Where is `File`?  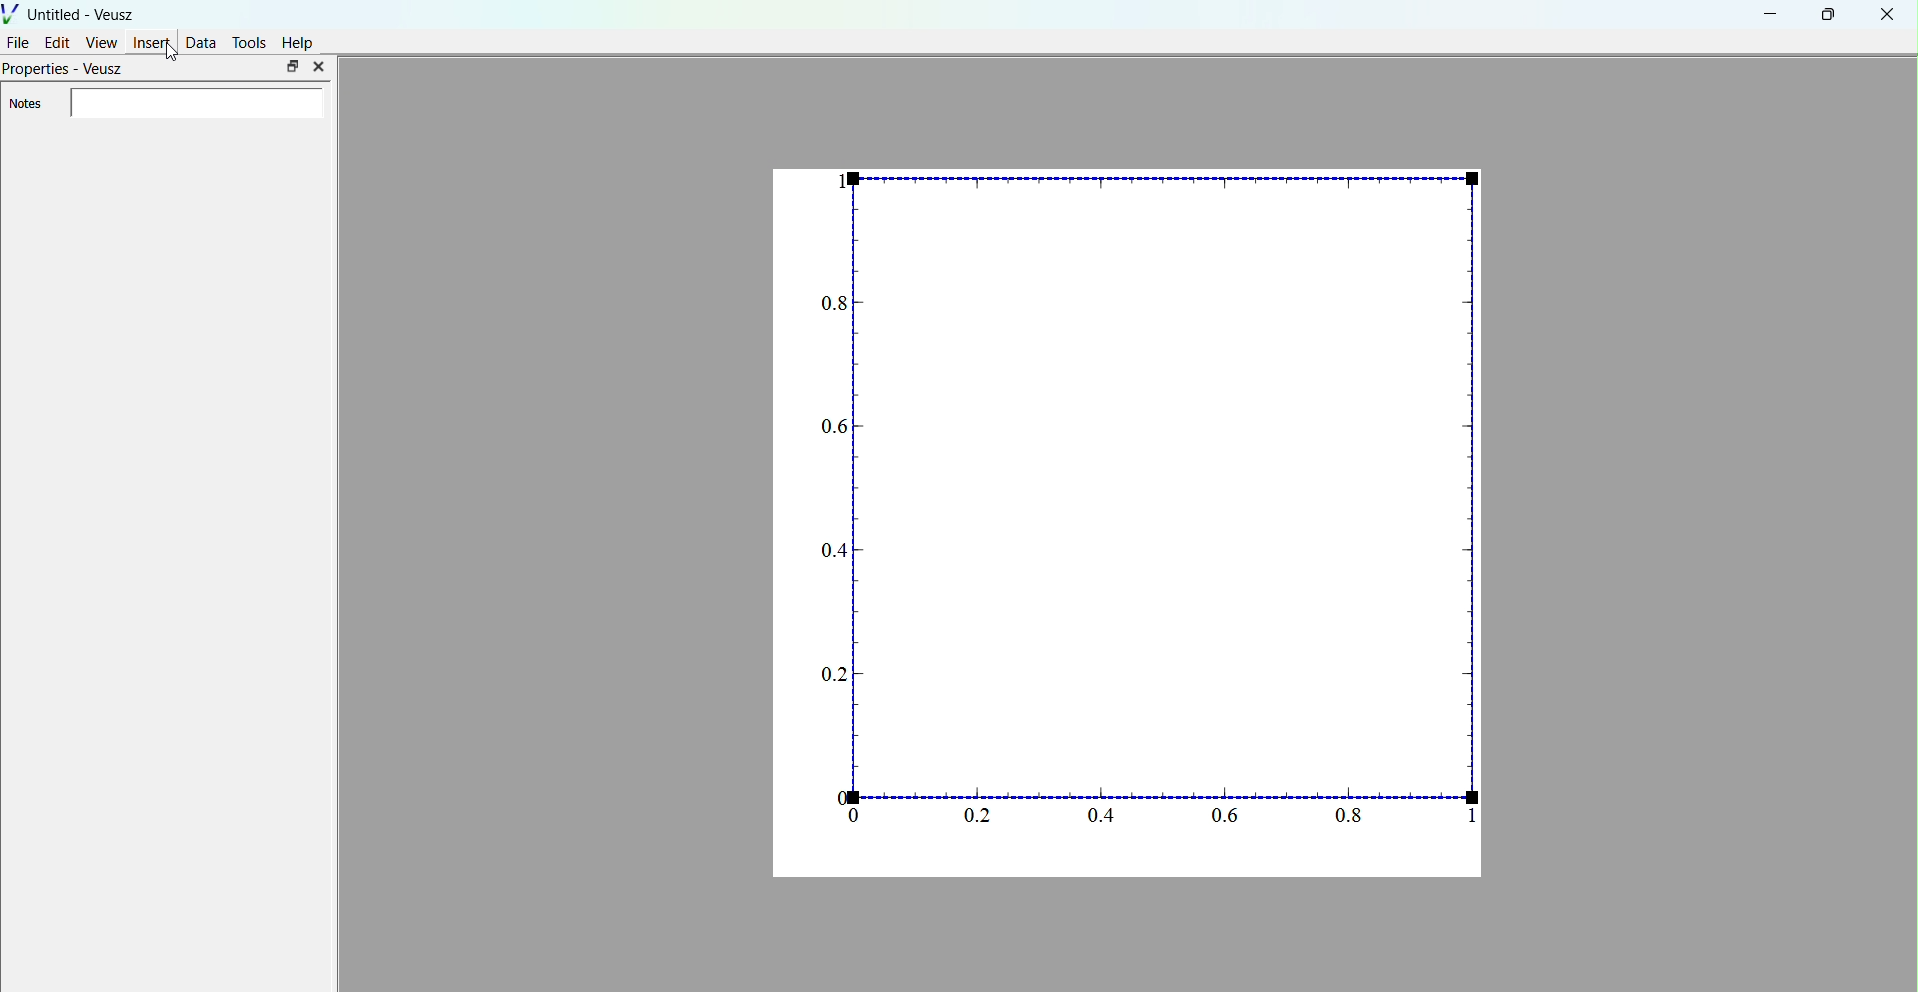
File is located at coordinates (19, 41).